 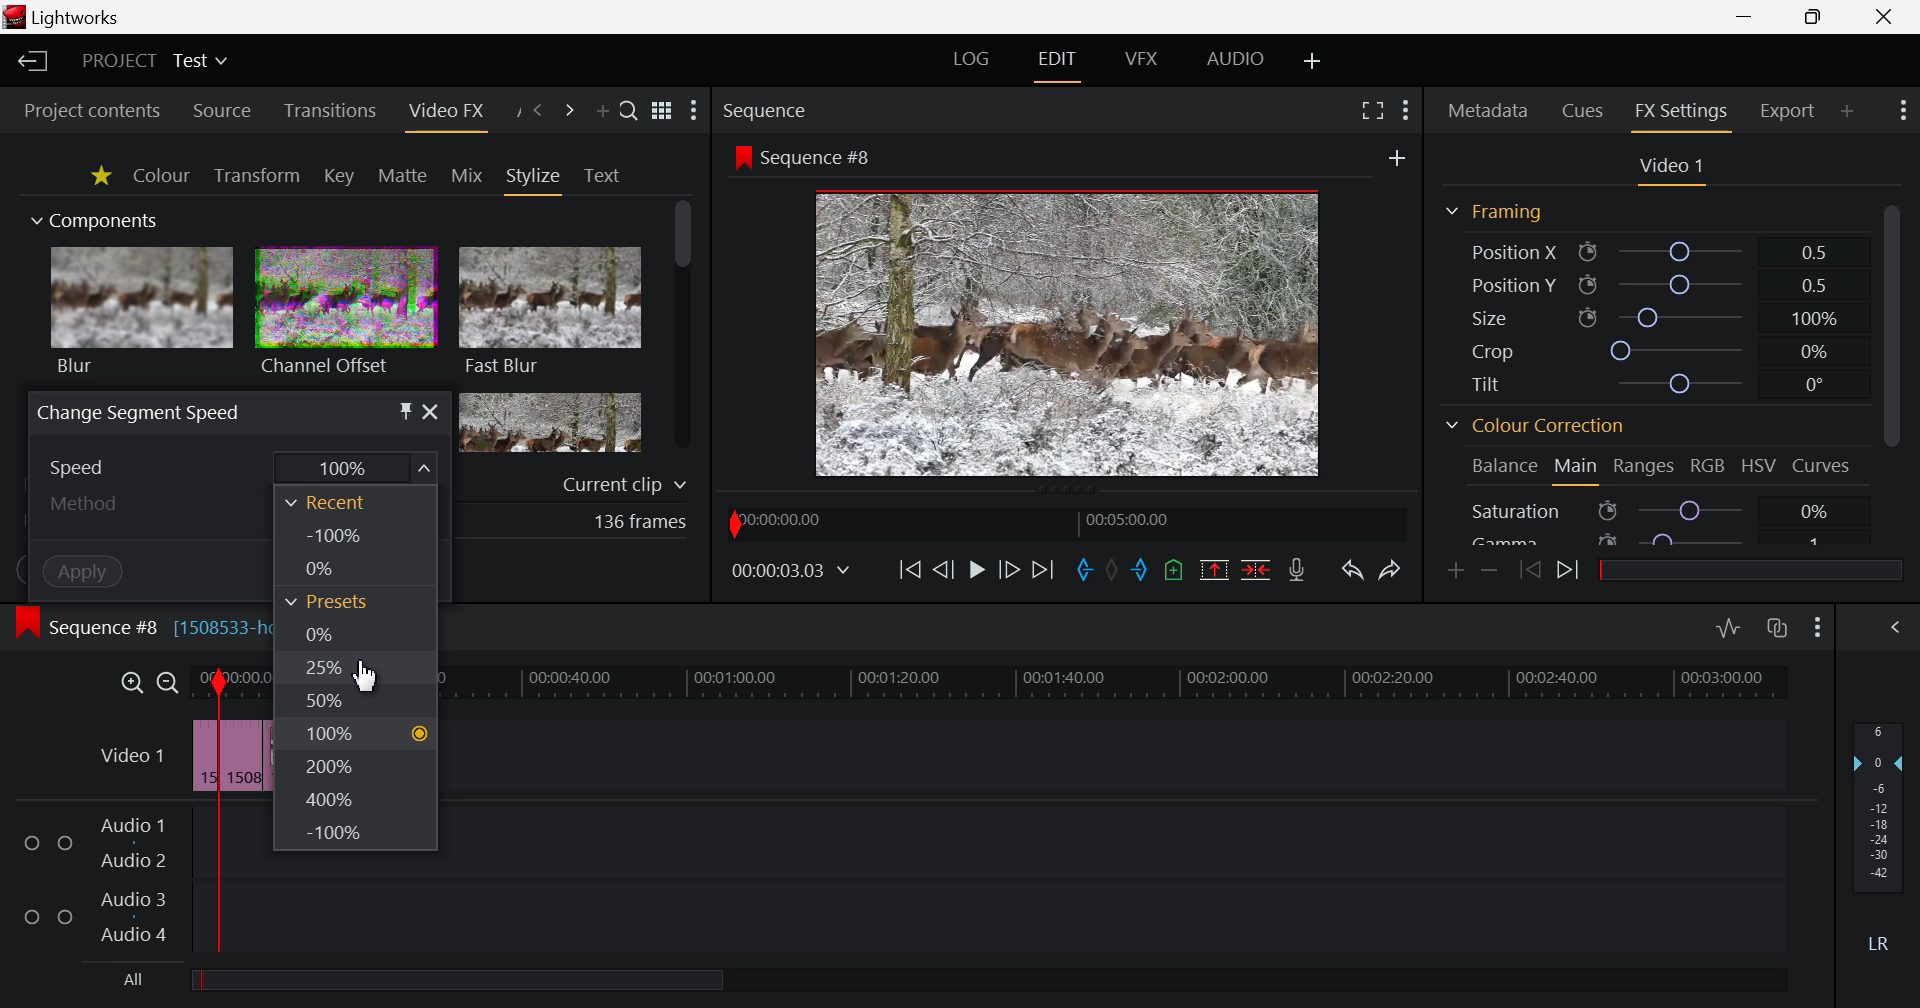 What do you see at coordinates (1823, 465) in the screenshot?
I see `Curves` at bounding box center [1823, 465].